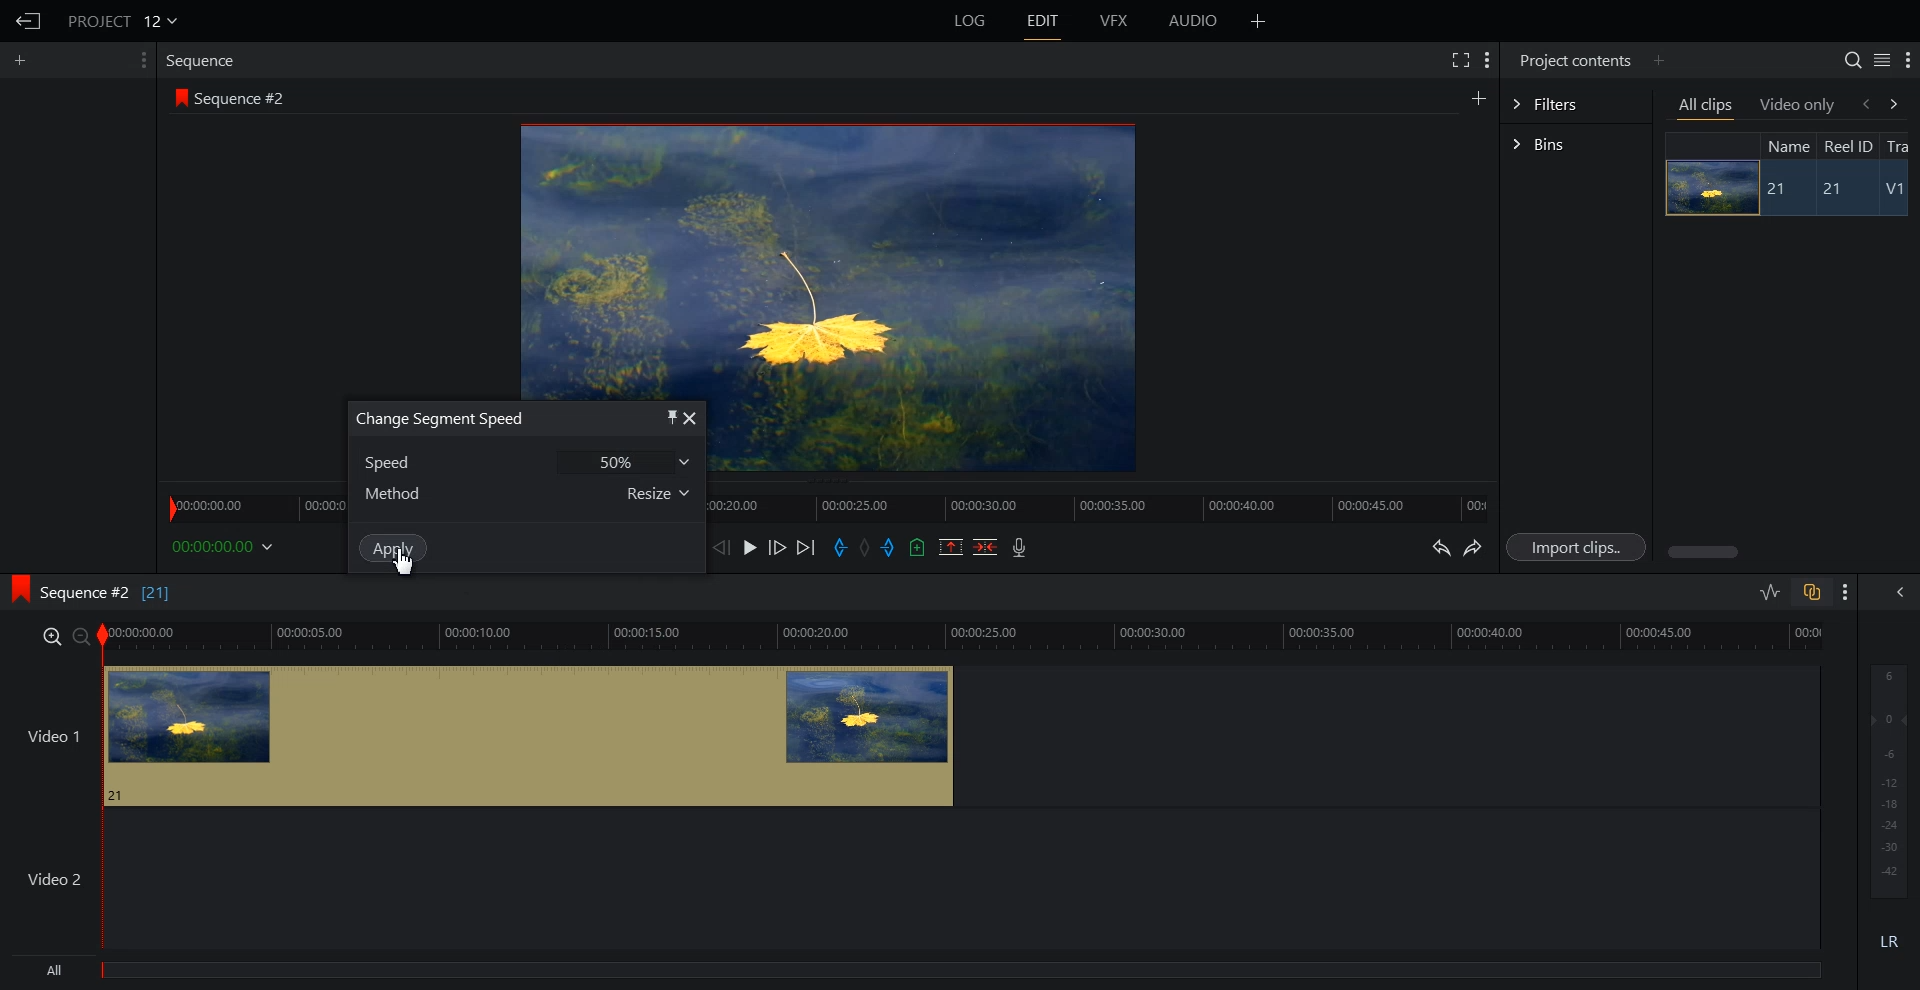 This screenshot has height=990, width=1920. What do you see at coordinates (822, 255) in the screenshot?
I see `Window preview` at bounding box center [822, 255].